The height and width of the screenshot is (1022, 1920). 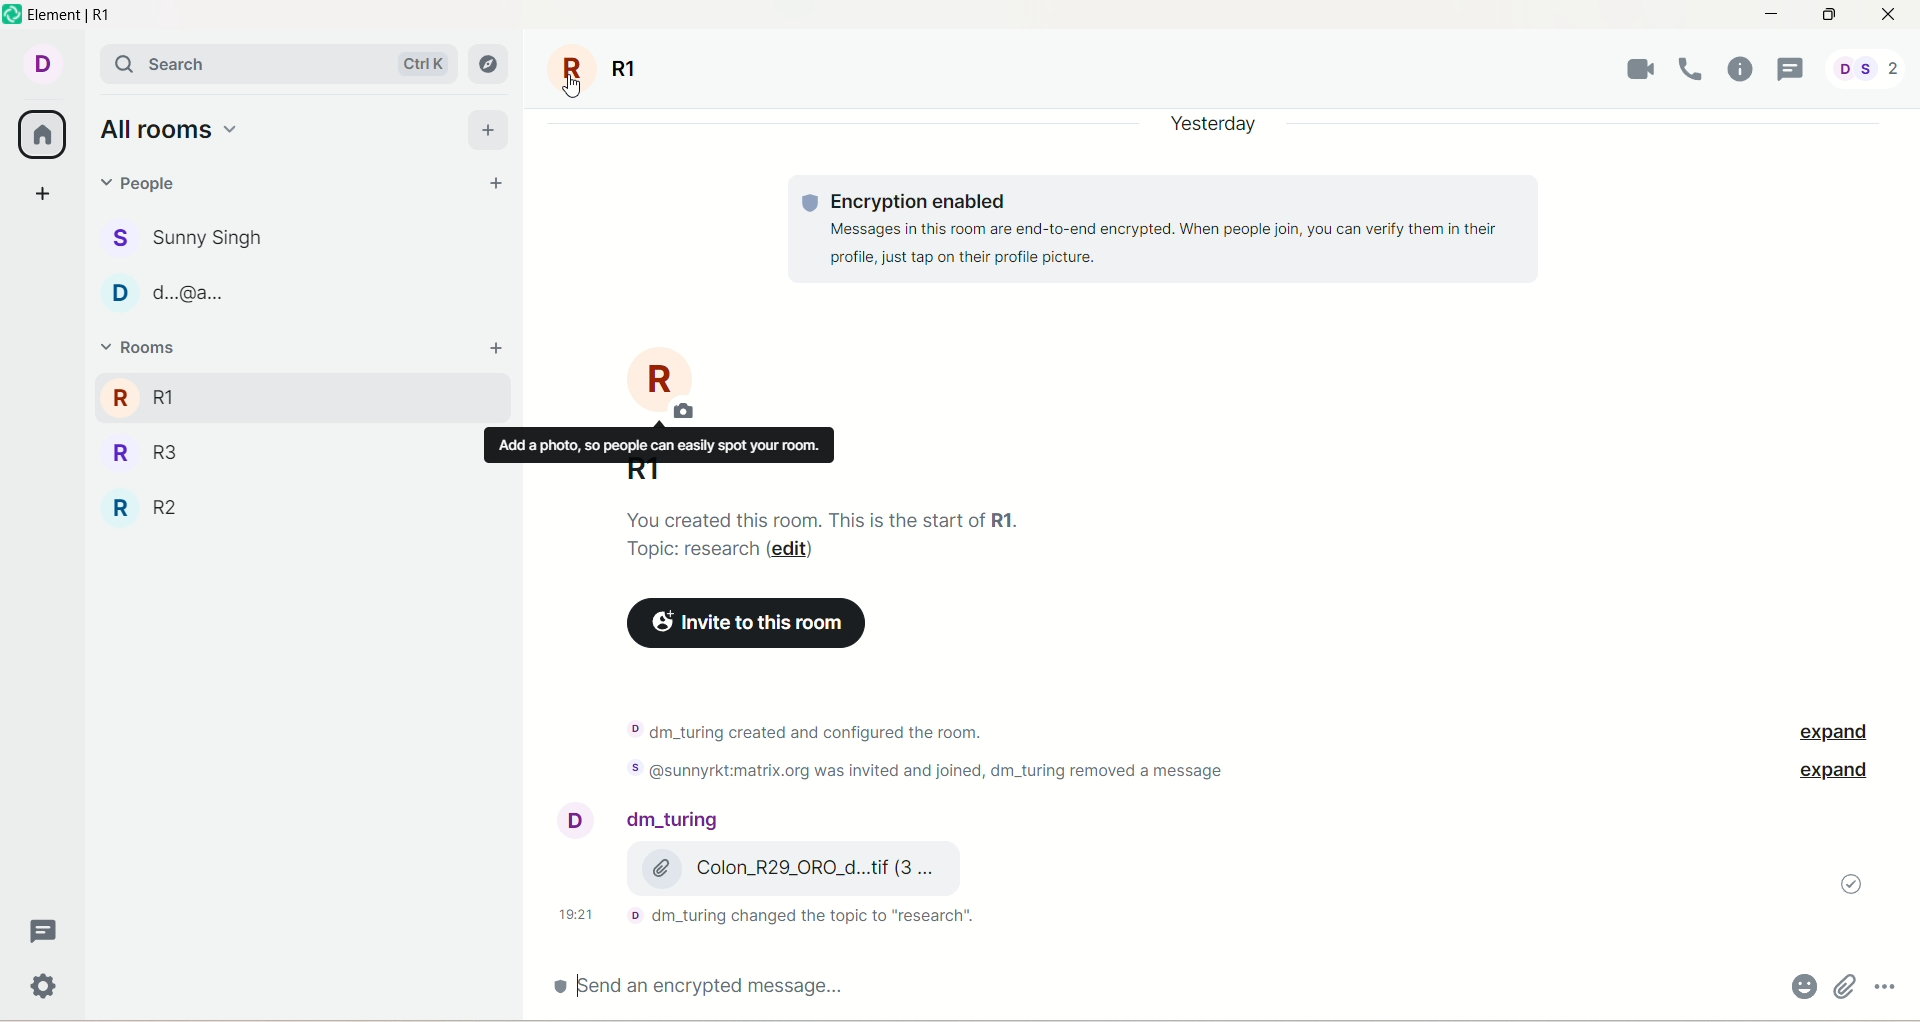 I want to click on threads, so click(x=1794, y=68).